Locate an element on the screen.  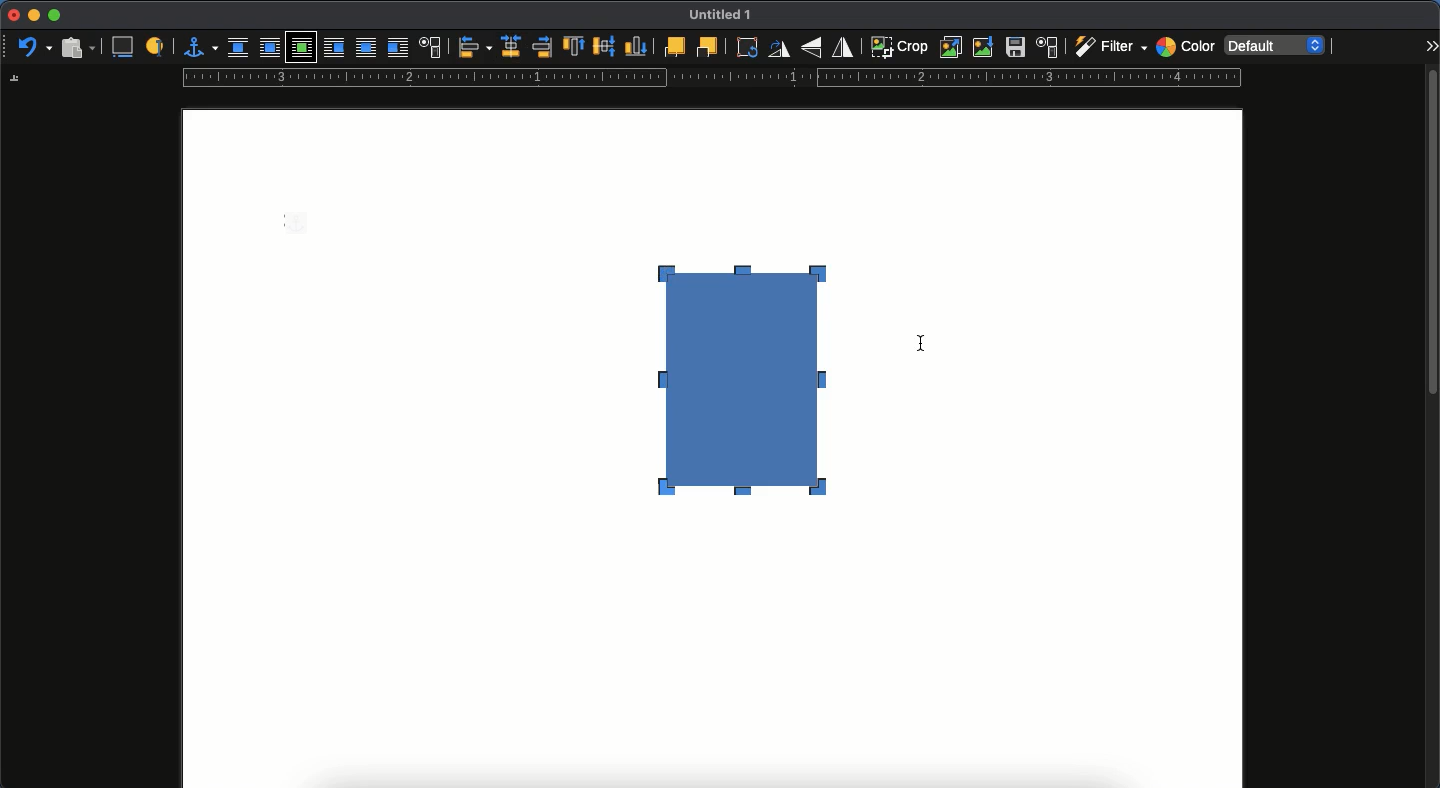
centered is located at coordinates (512, 47).